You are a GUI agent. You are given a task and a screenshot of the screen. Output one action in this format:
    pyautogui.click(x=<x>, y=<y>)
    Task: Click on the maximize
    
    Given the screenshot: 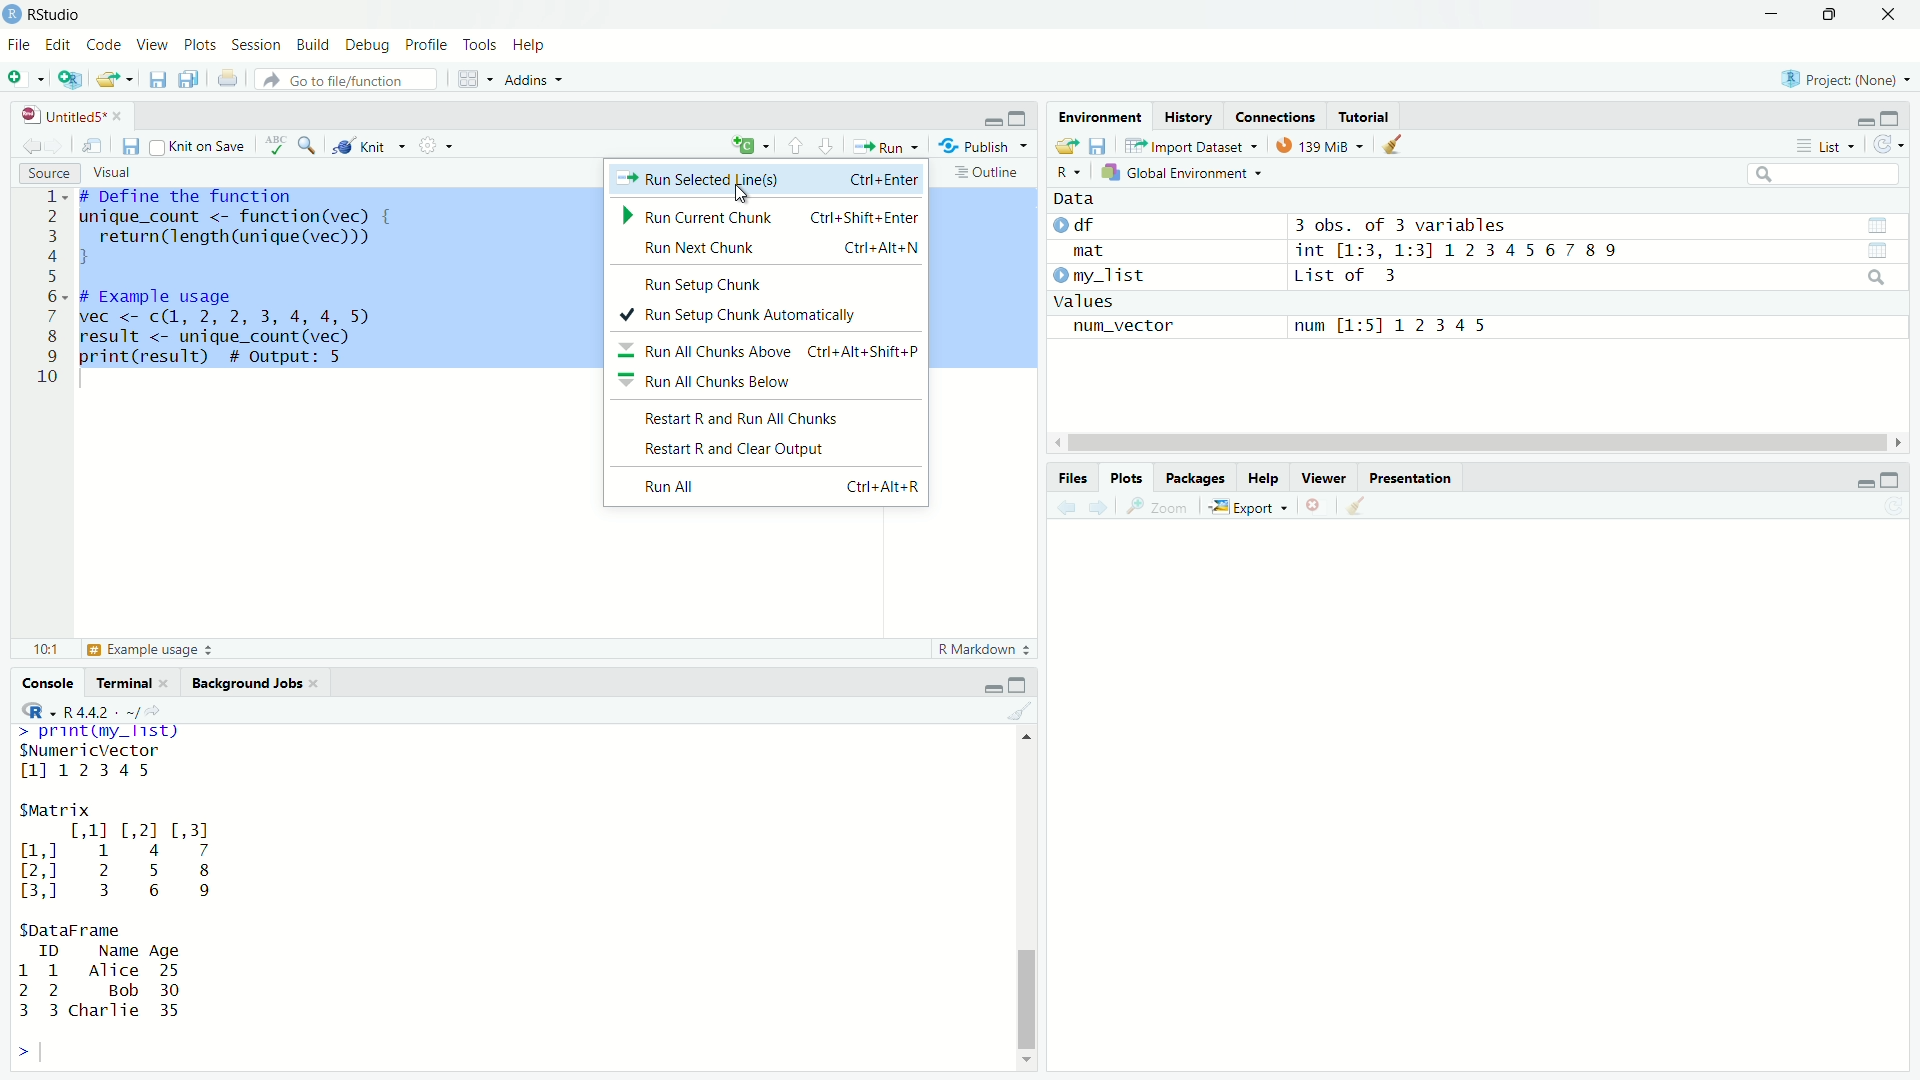 What is the action you would take?
    pyautogui.click(x=1018, y=685)
    